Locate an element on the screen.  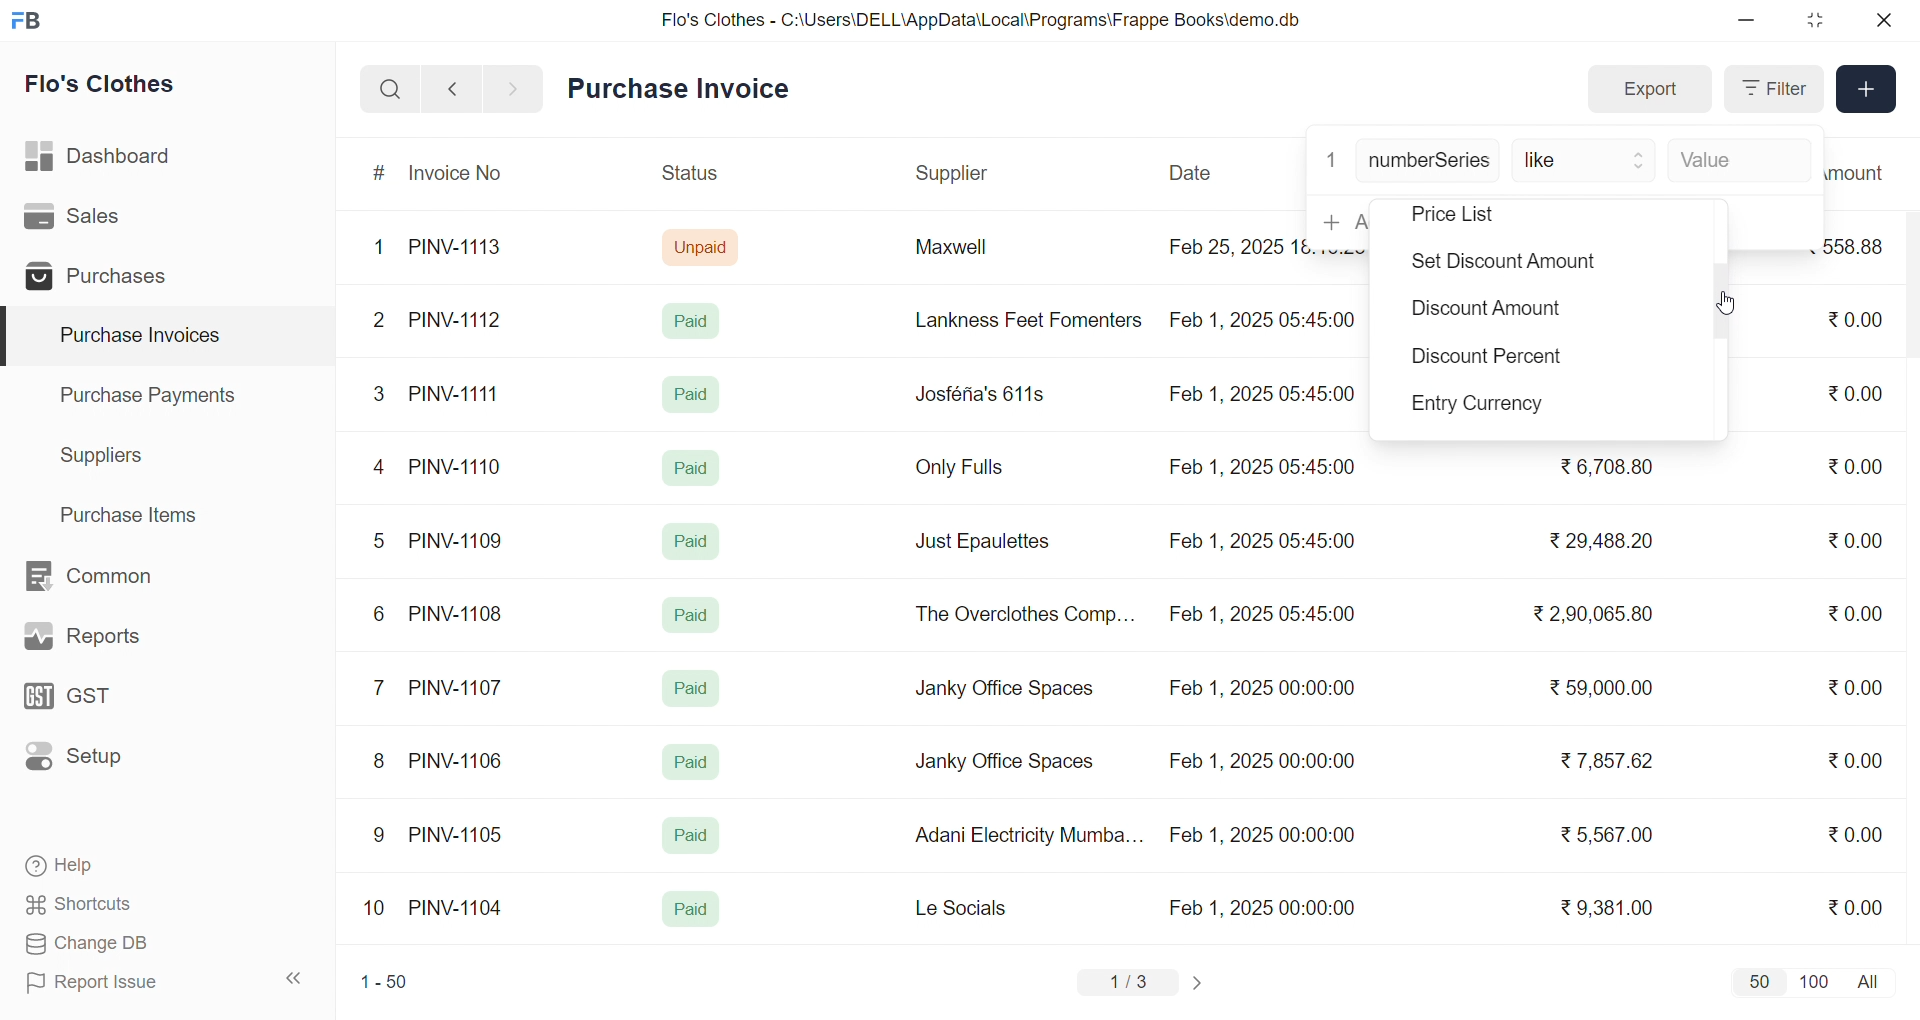
₹ 59,000.00 is located at coordinates (1607, 690).